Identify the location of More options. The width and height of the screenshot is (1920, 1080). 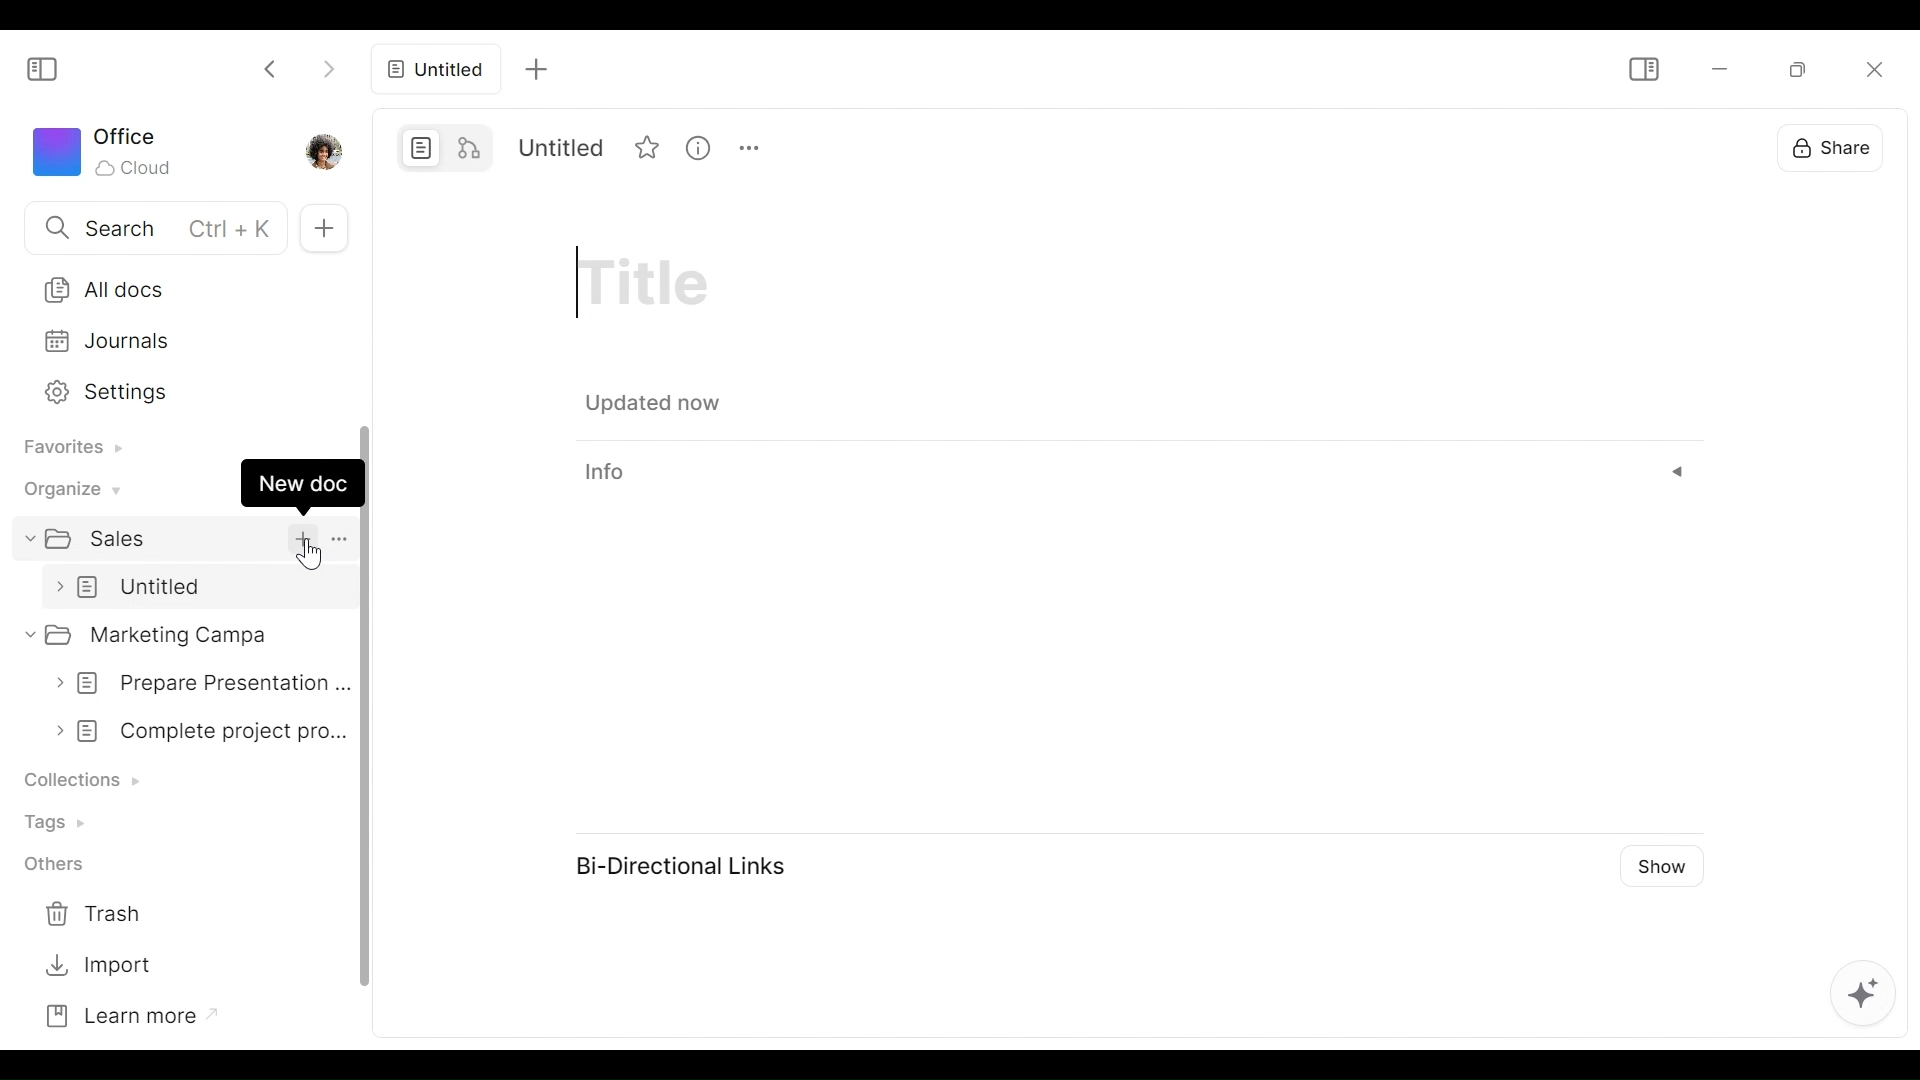
(753, 148).